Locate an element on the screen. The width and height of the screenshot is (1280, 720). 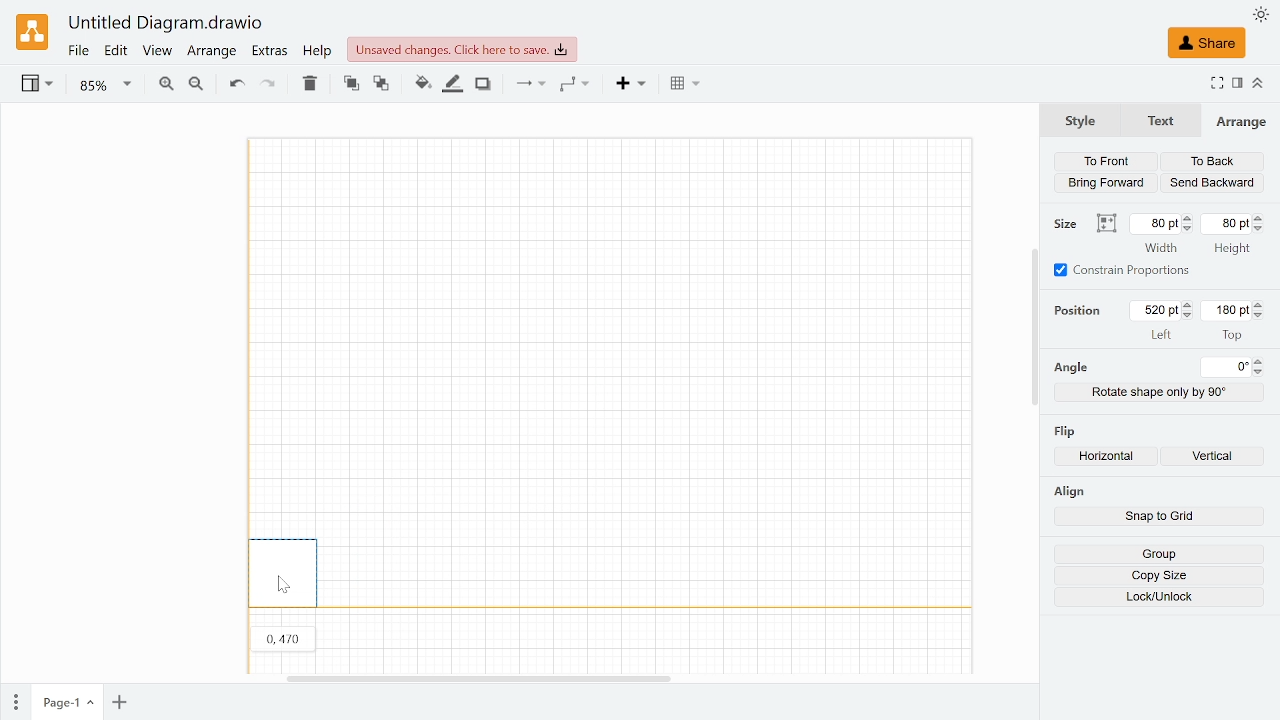
Fill line is located at coordinates (454, 84).